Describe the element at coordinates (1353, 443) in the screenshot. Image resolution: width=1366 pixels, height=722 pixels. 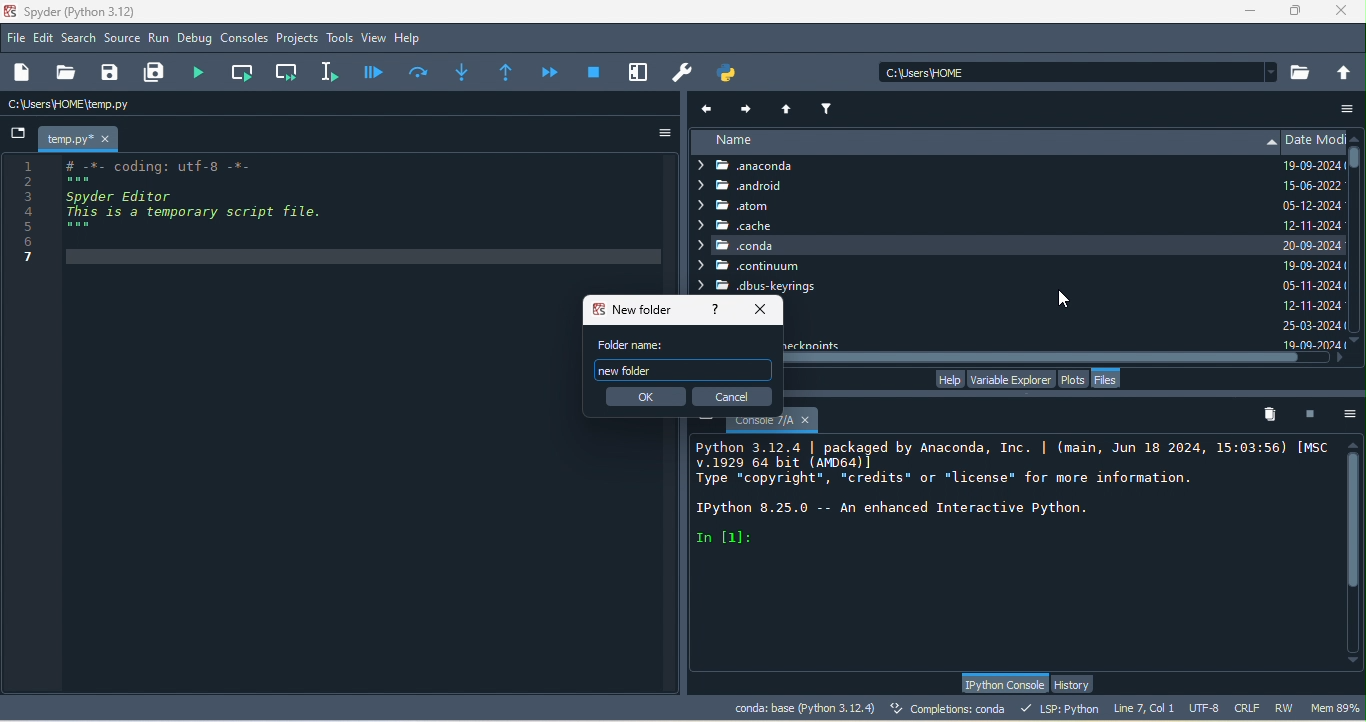
I see `scroll up` at that location.